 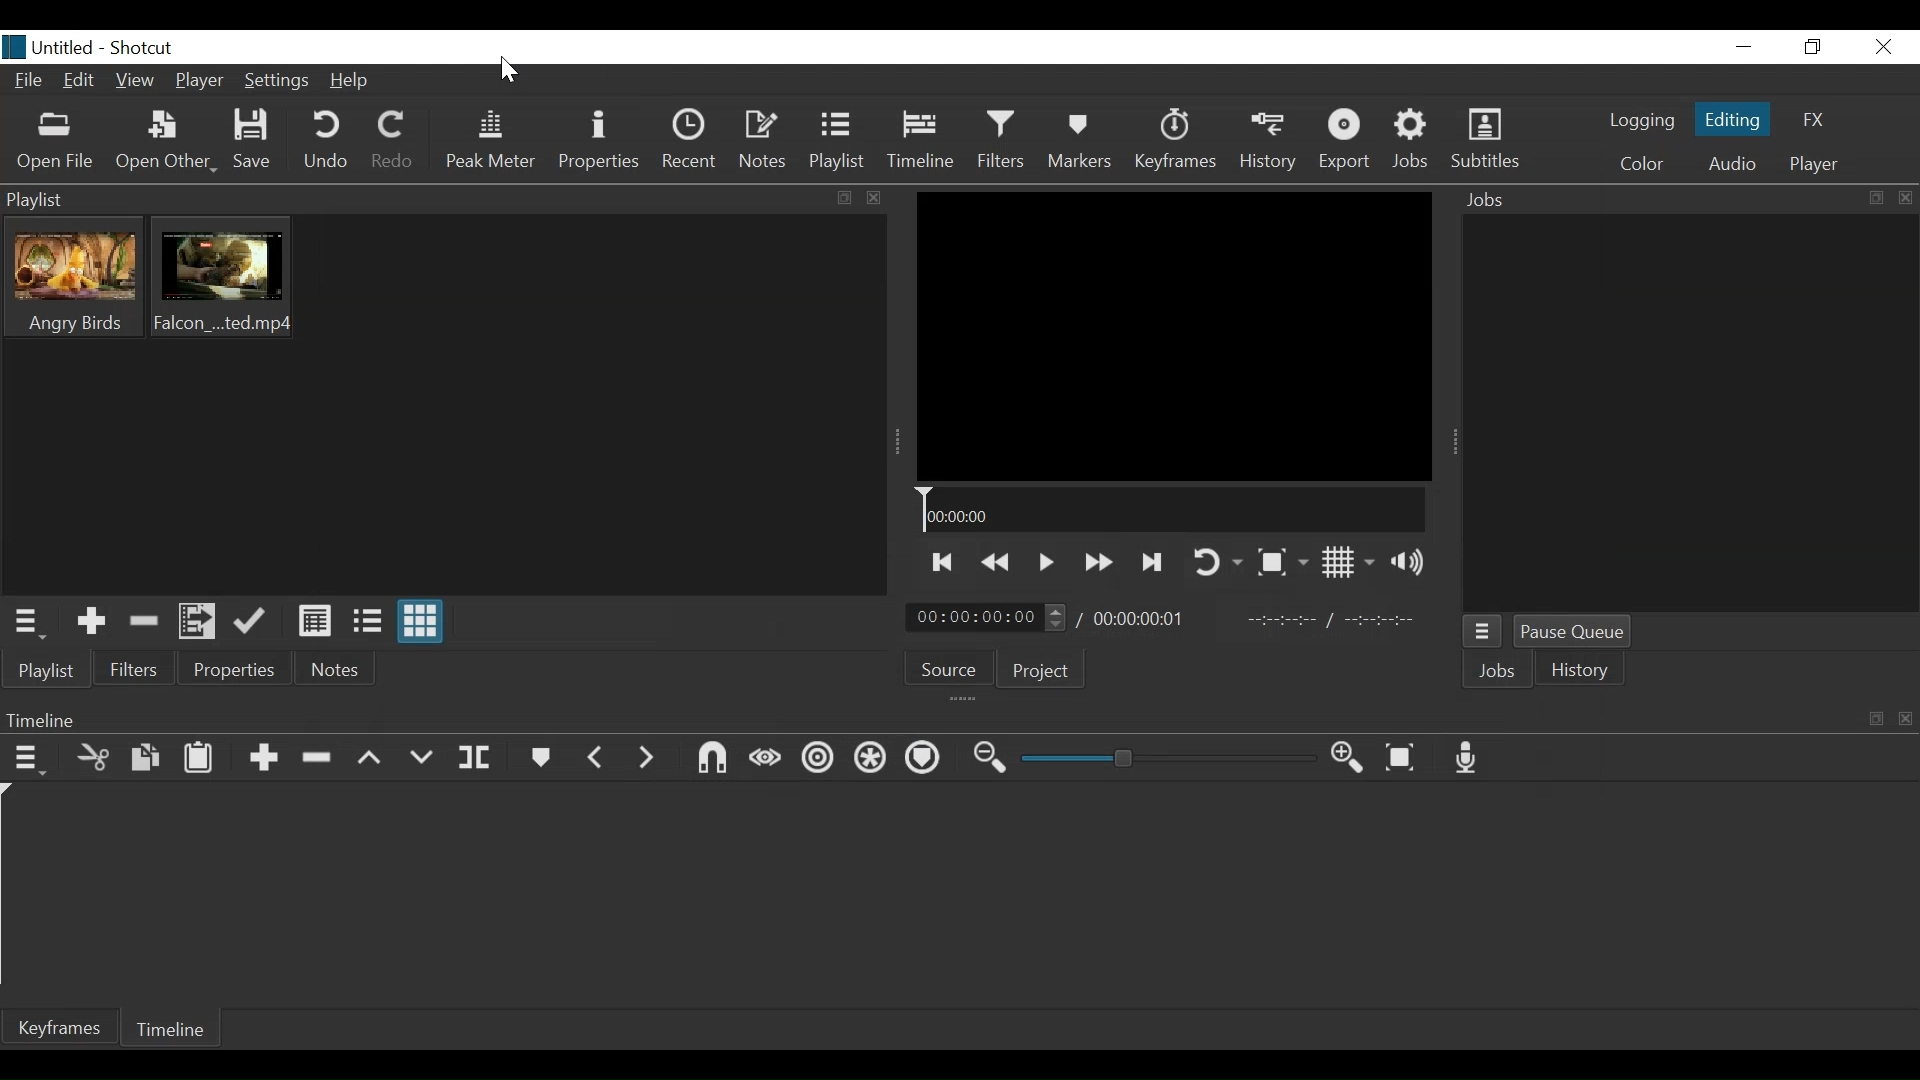 What do you see at coordinates (1346, 758) in the screenshot?
I see `Zoom Timeline in` at bounding box center [1346, 758].